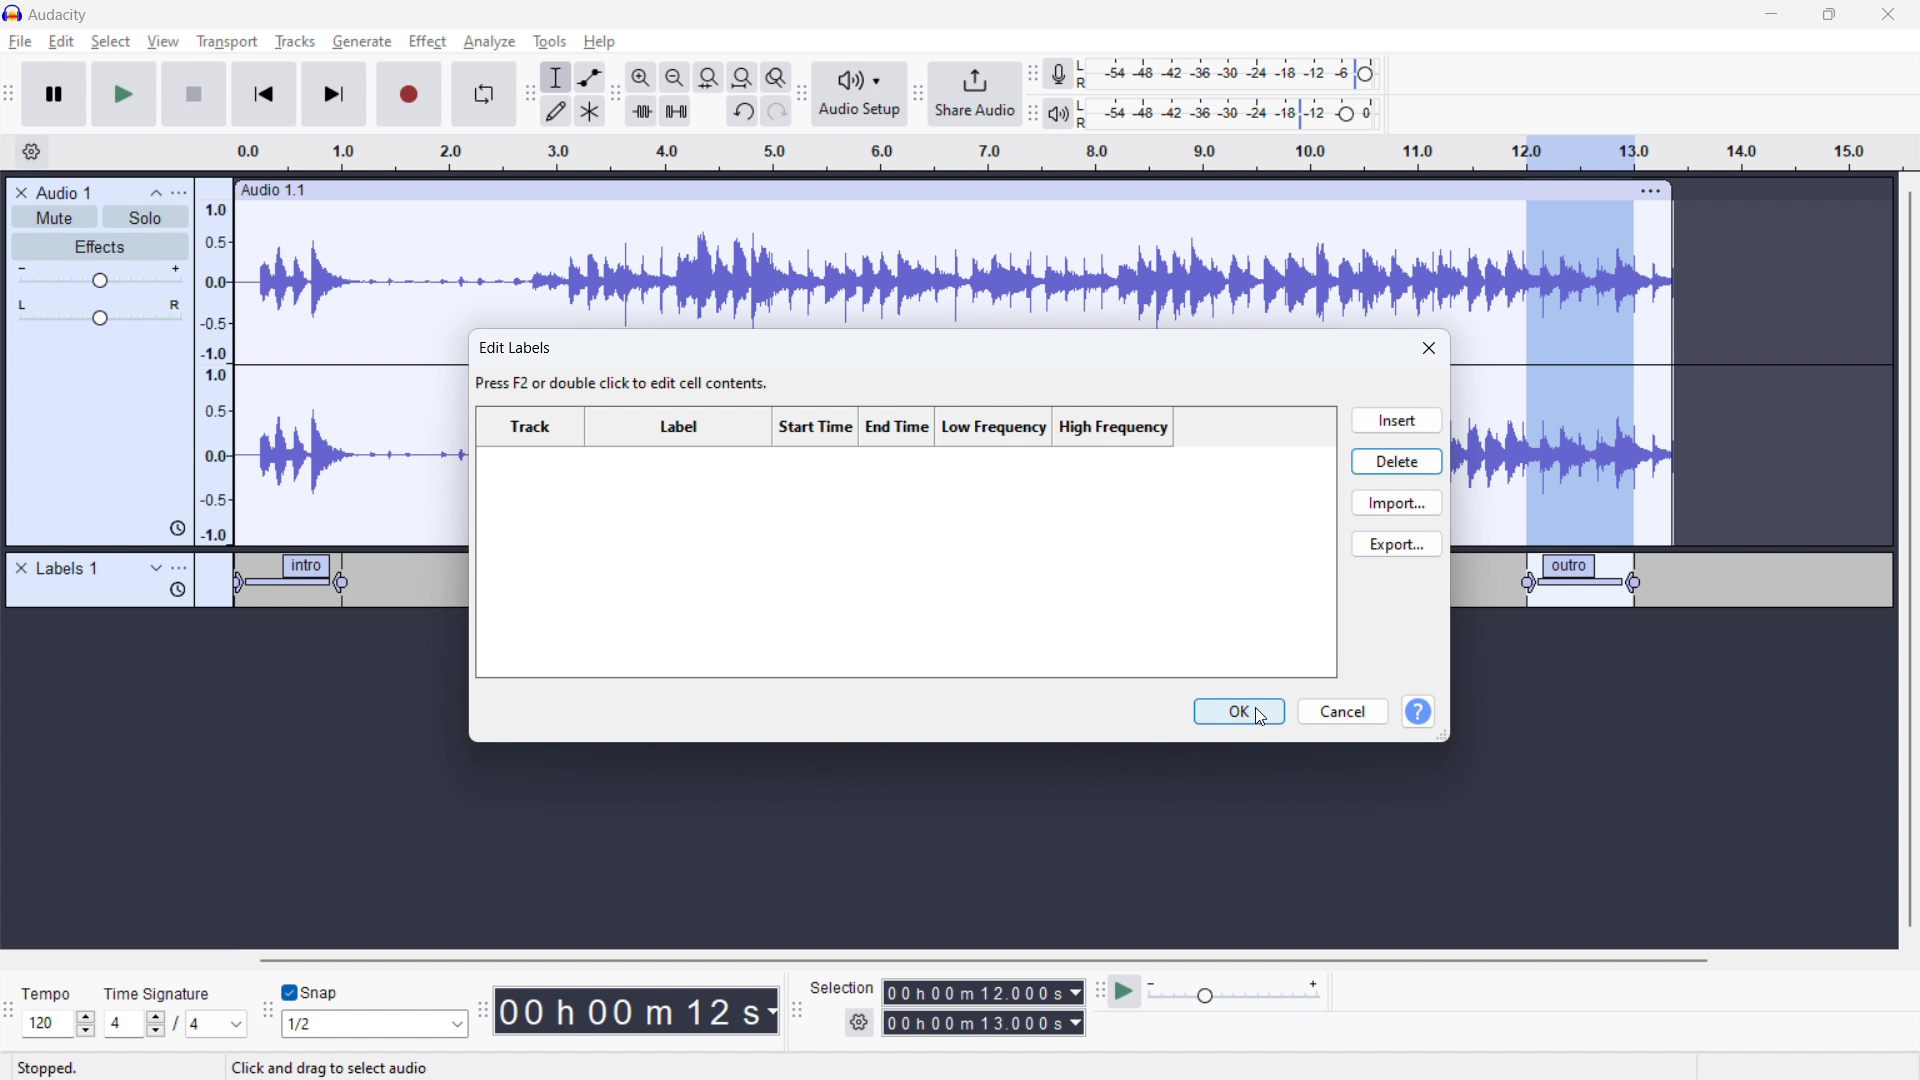 The height and width of the screenshot is (1080, 1920). I want to click on horizontal scrollbar, so click(986, 960).